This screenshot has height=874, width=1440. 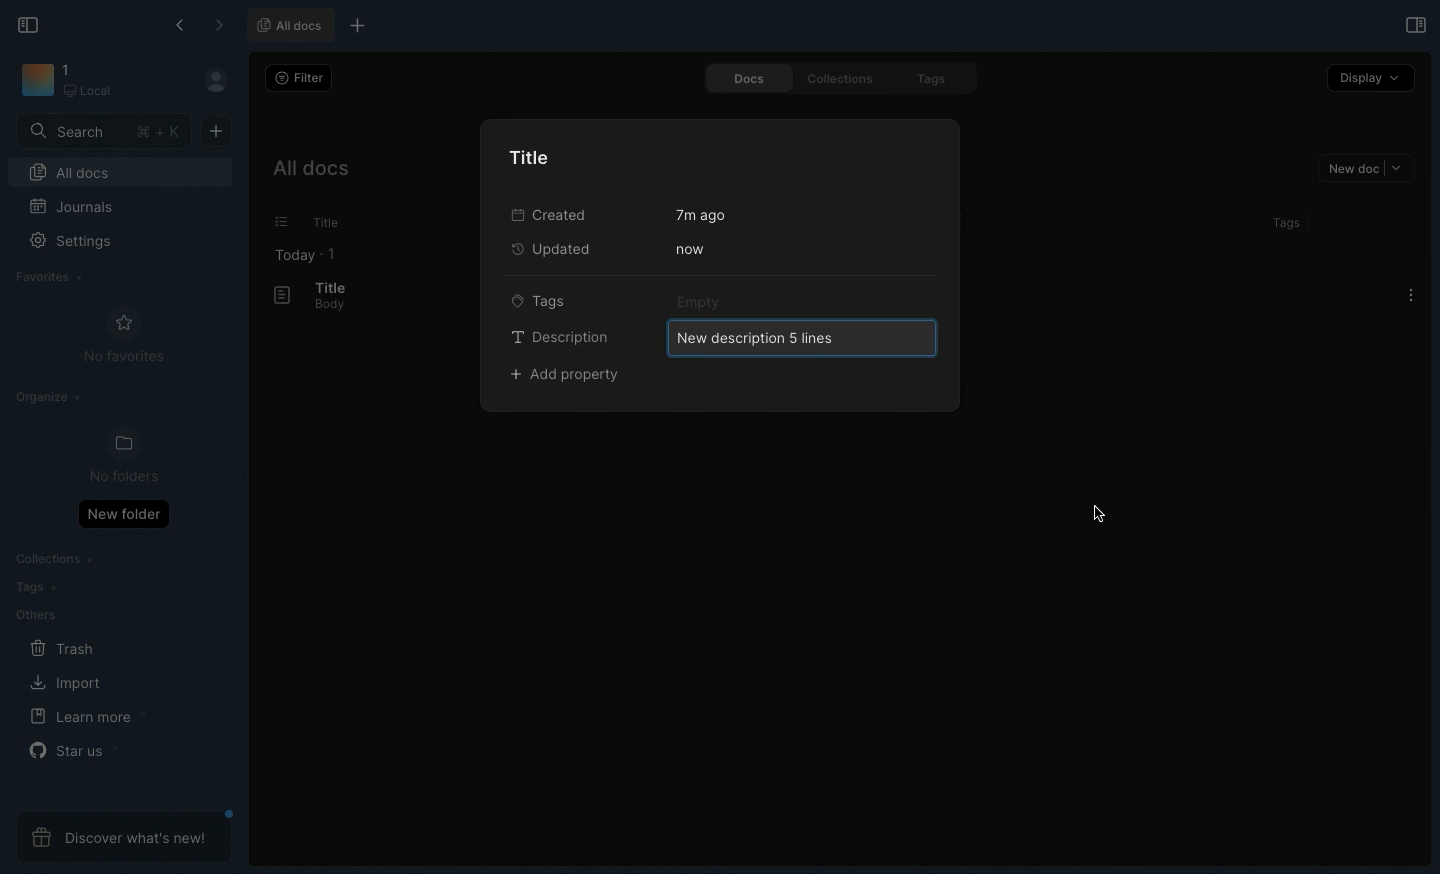 I want to click on Lists, so click(x=275, y=222).